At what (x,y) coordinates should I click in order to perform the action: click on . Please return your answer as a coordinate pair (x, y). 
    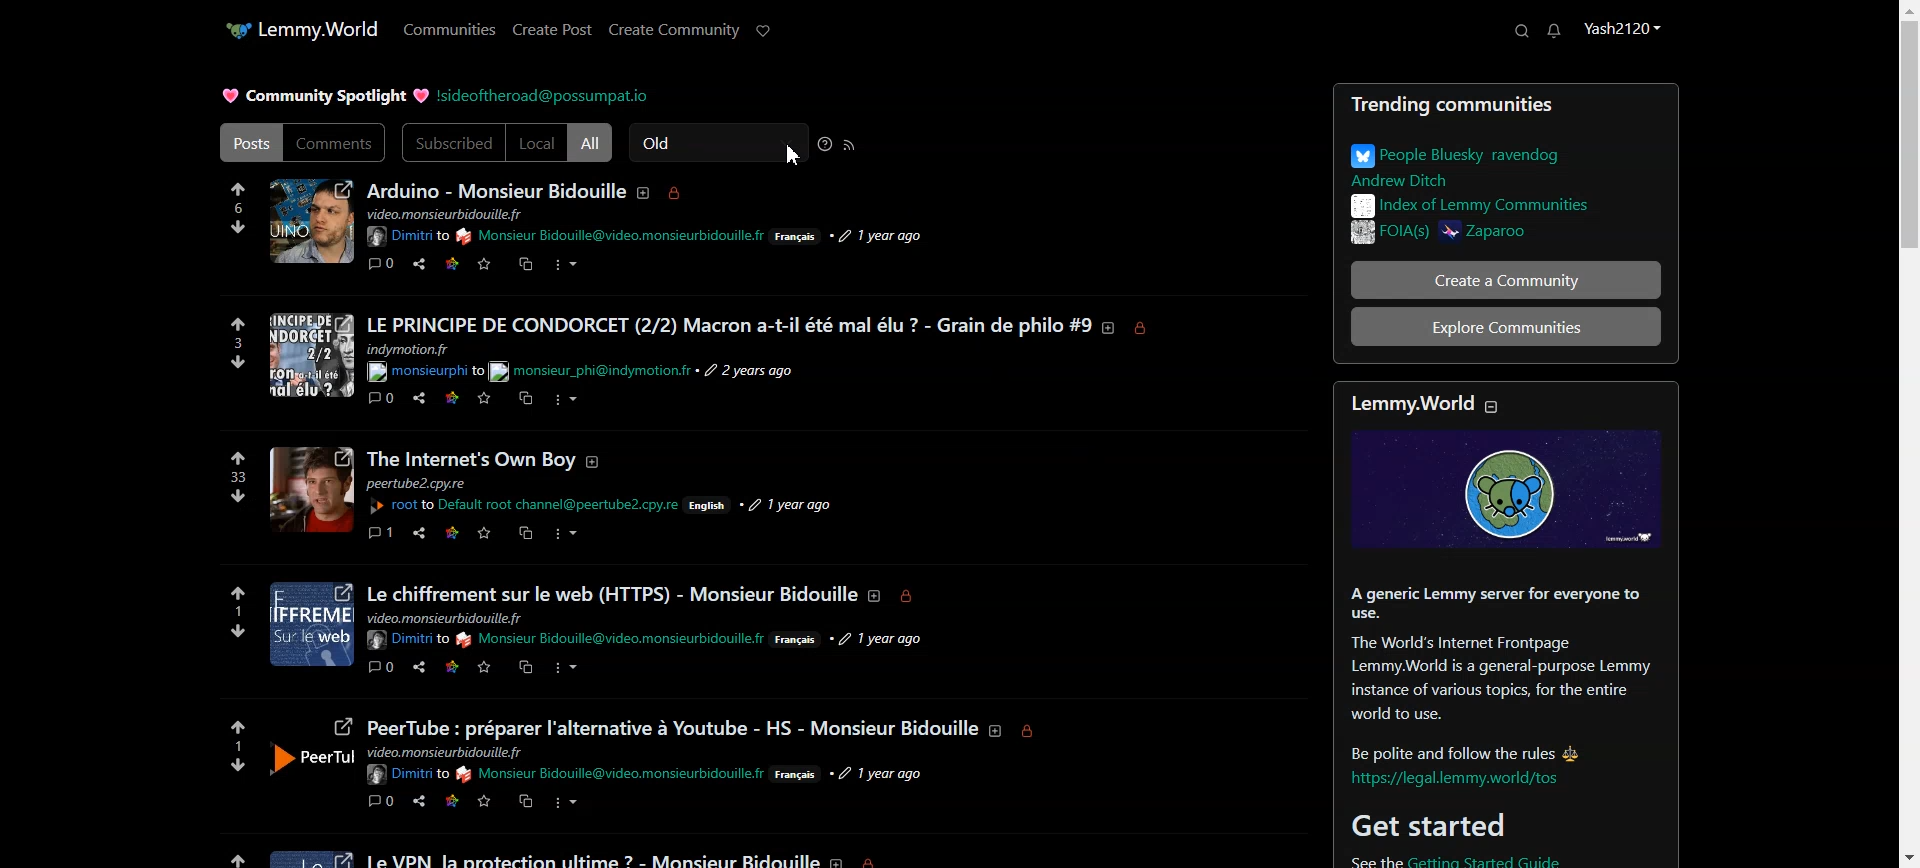
    Looking at the image, I should click on (798, 775).